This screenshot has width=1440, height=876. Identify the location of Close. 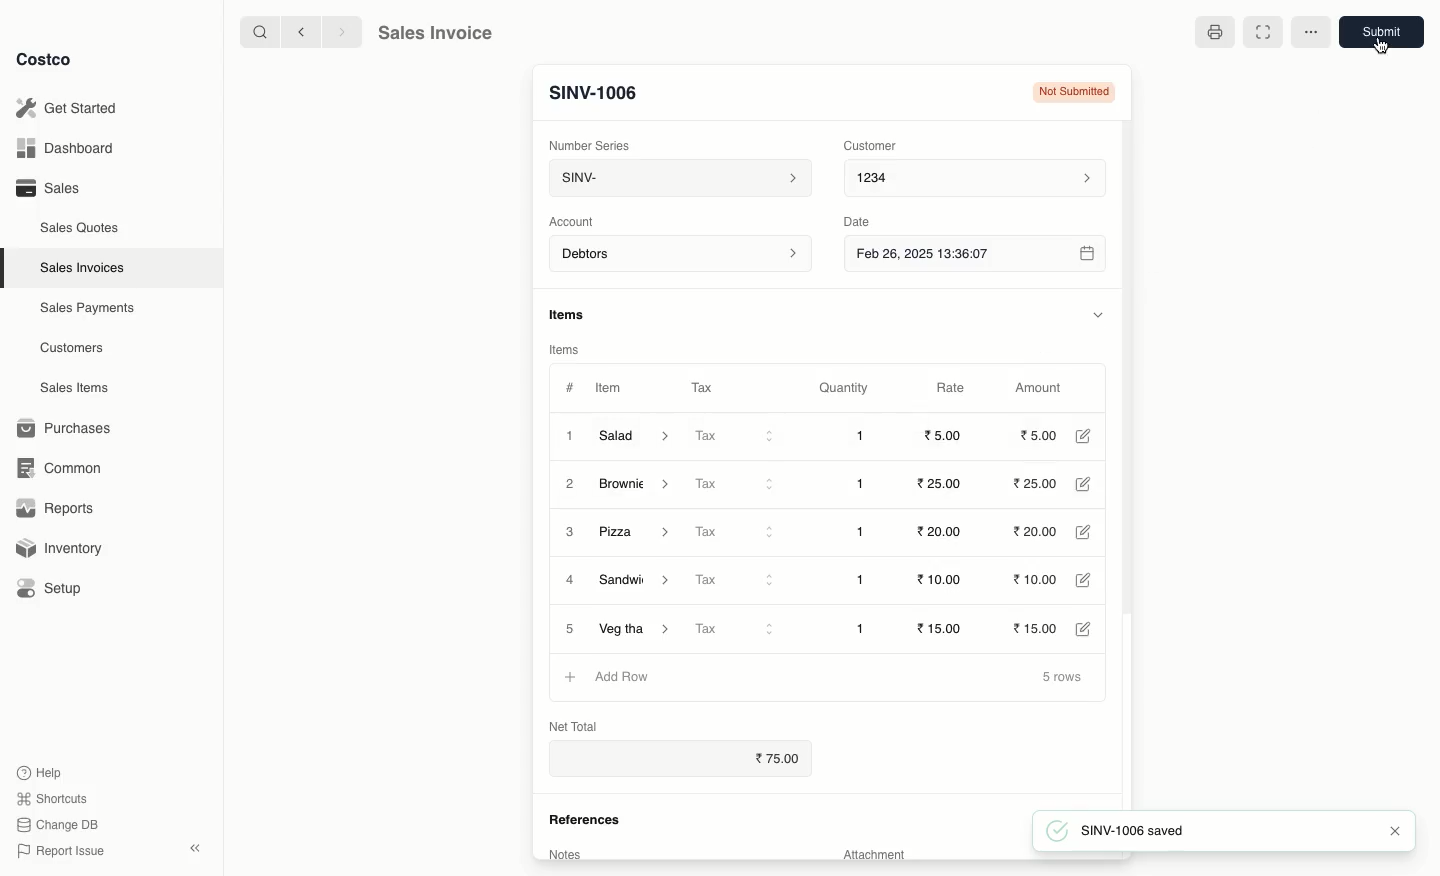
(1394, 831).